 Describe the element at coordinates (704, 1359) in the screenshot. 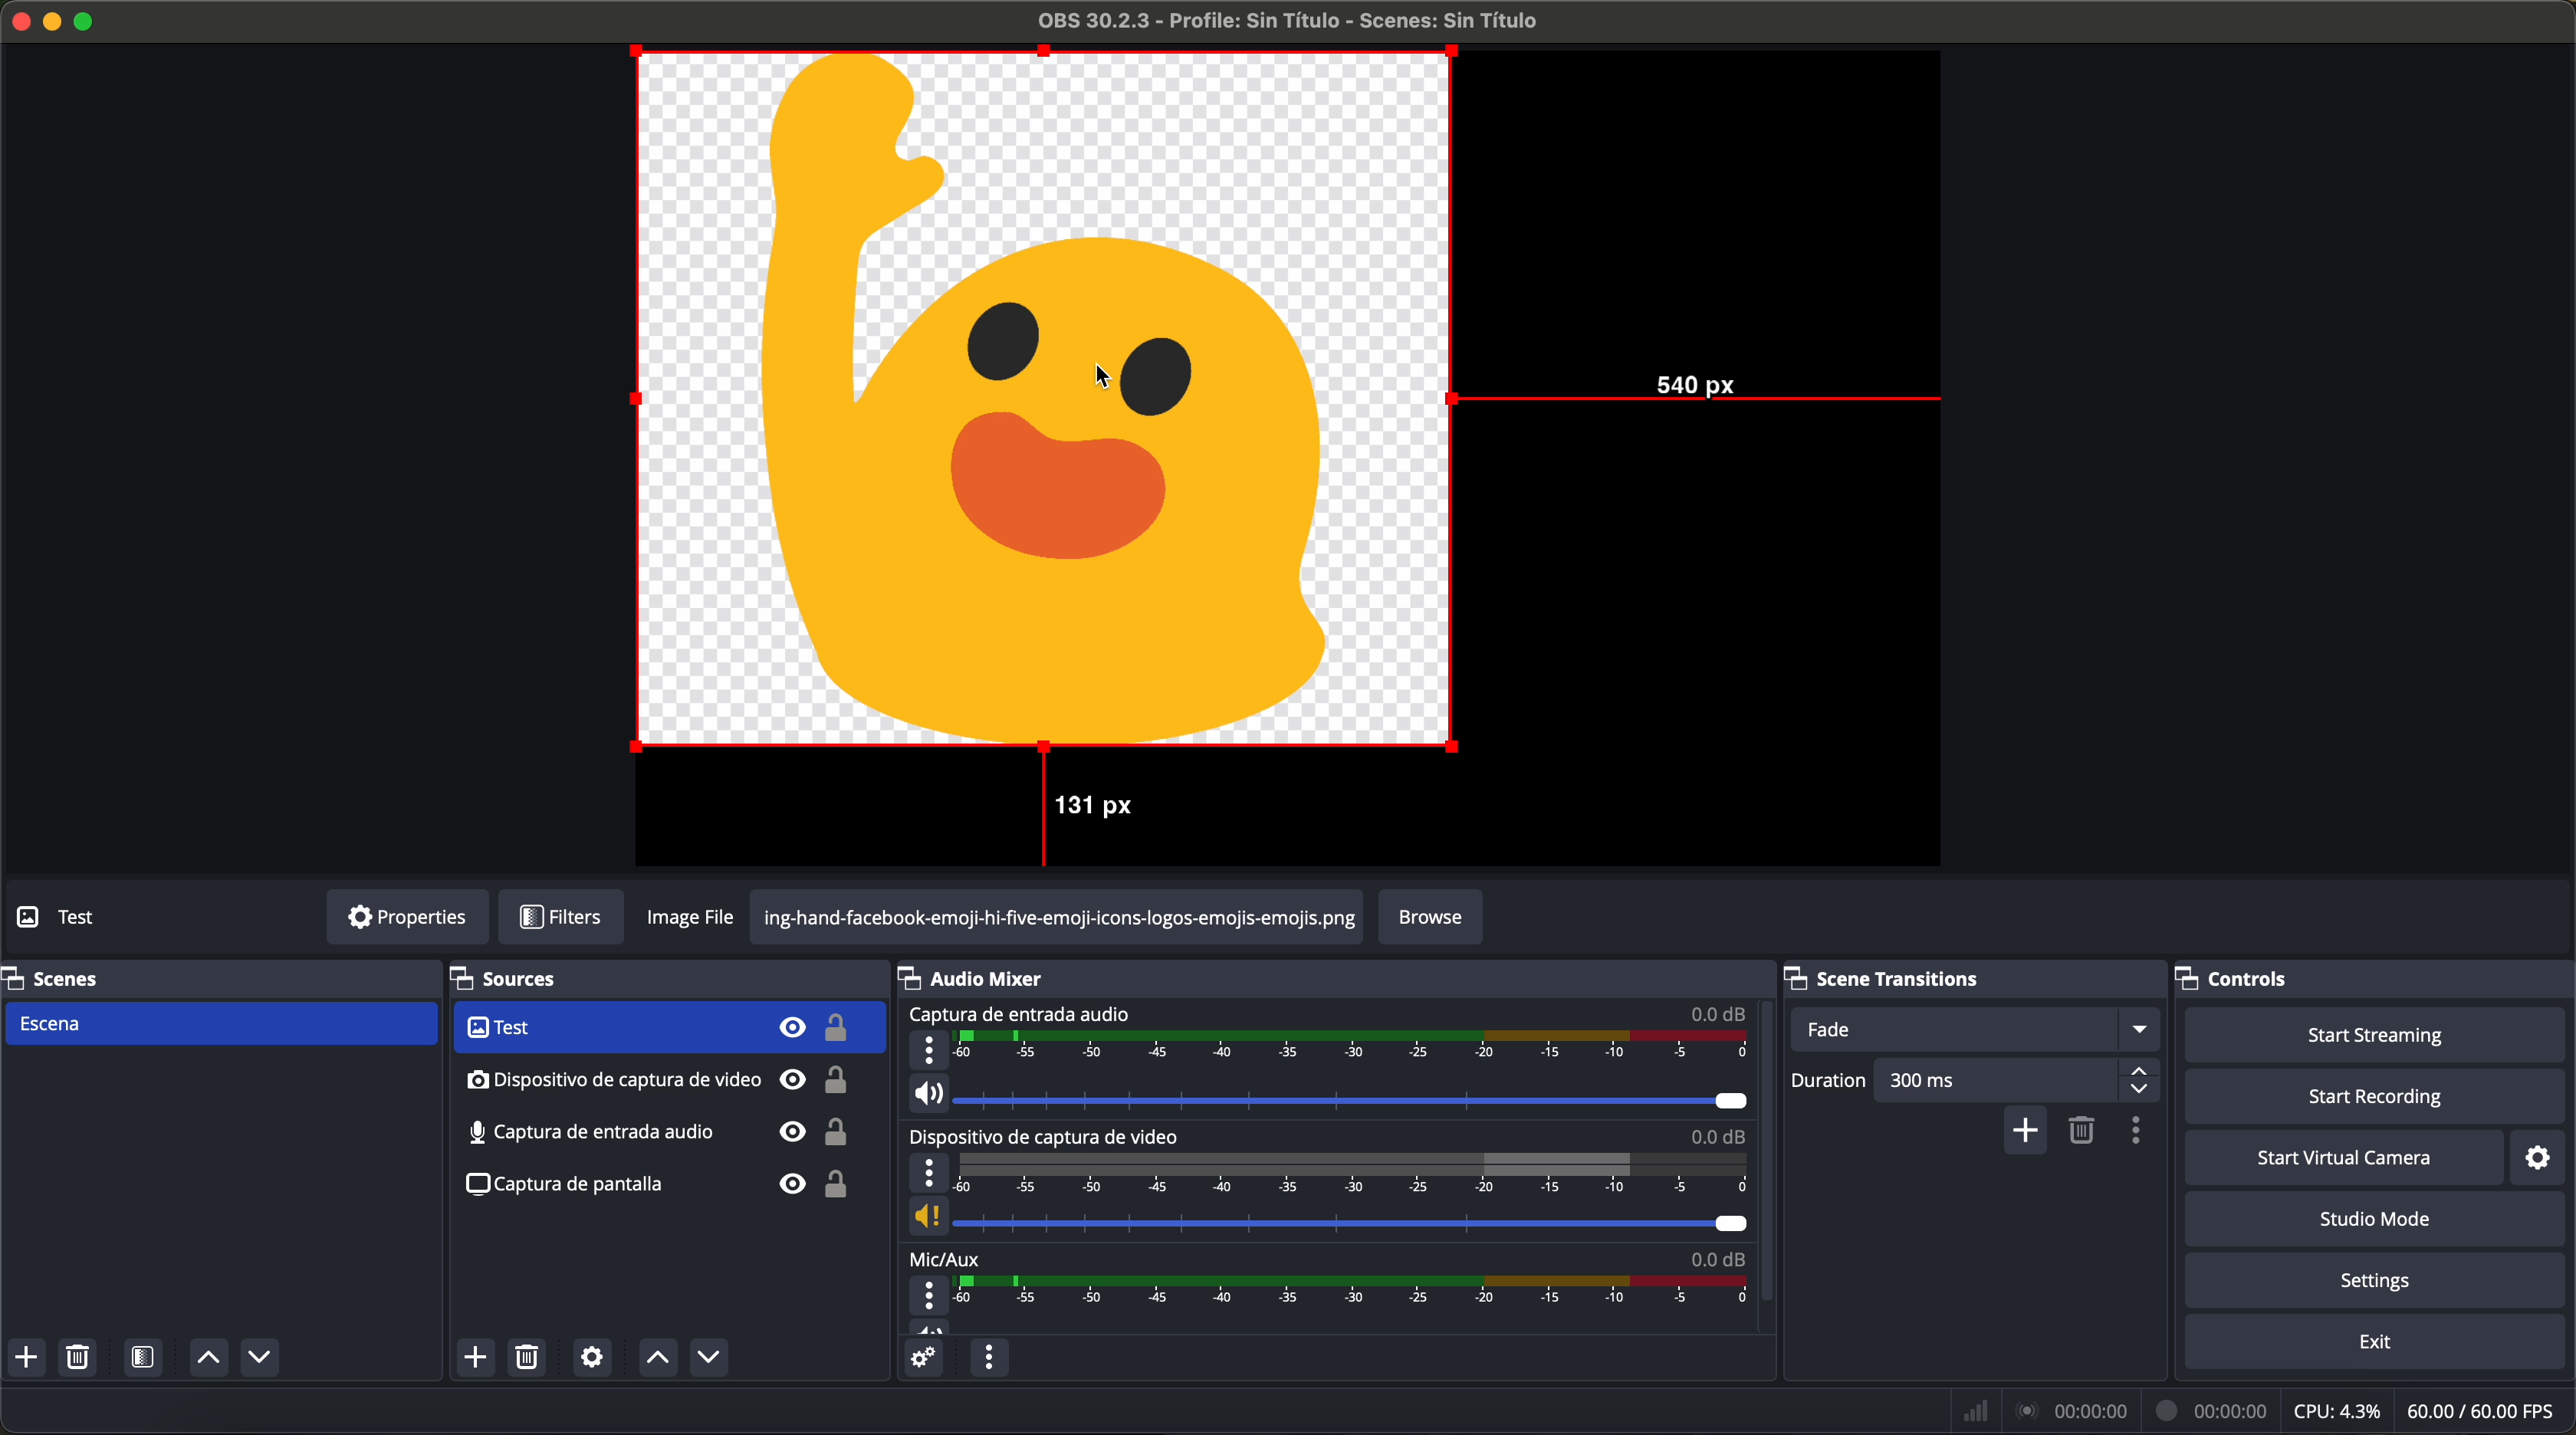

I see `move source down` at that location.